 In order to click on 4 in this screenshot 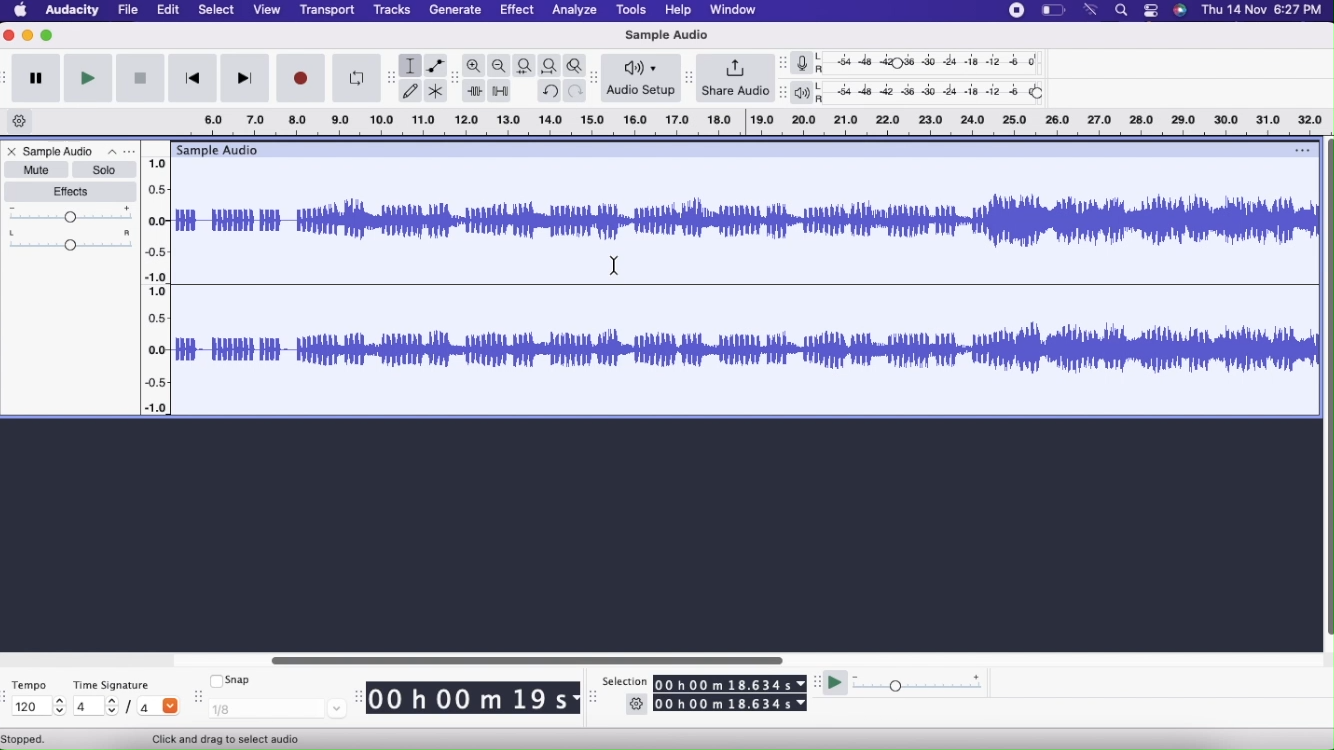, I will do `click(97, 707)`.